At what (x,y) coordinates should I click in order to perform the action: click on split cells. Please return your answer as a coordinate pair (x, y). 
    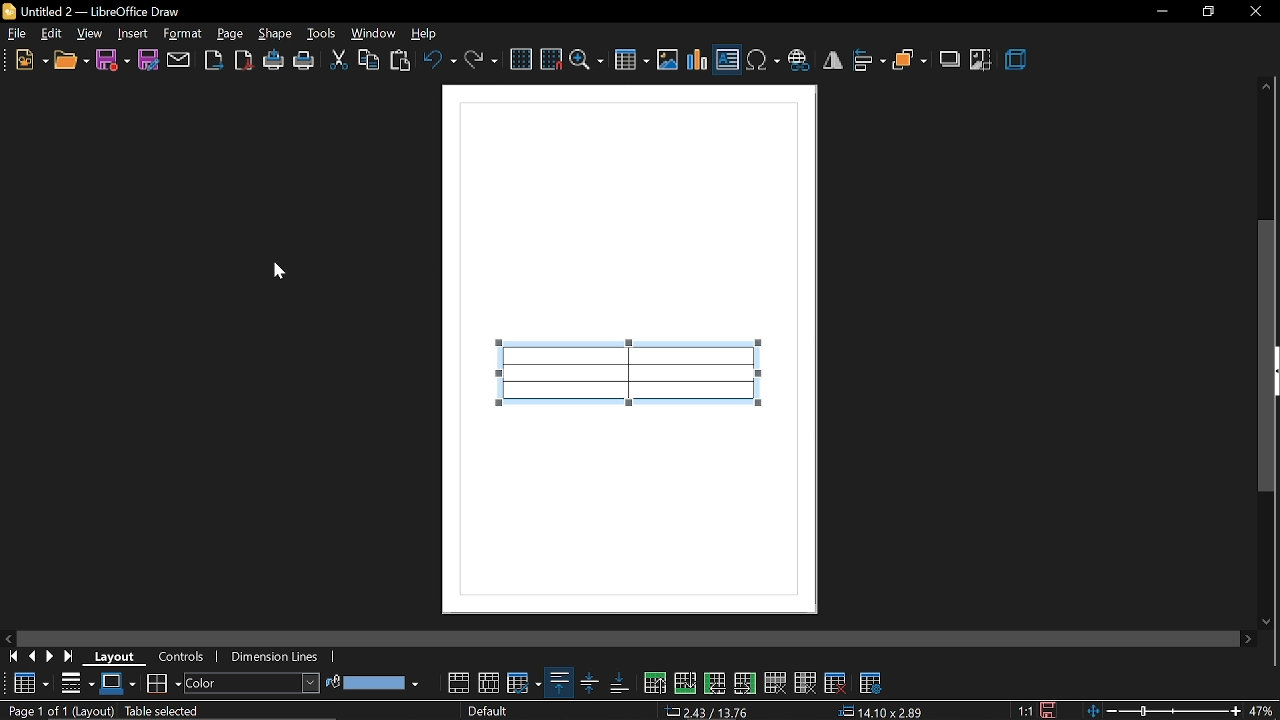
    Looking at the image, I should click on (488, 683).